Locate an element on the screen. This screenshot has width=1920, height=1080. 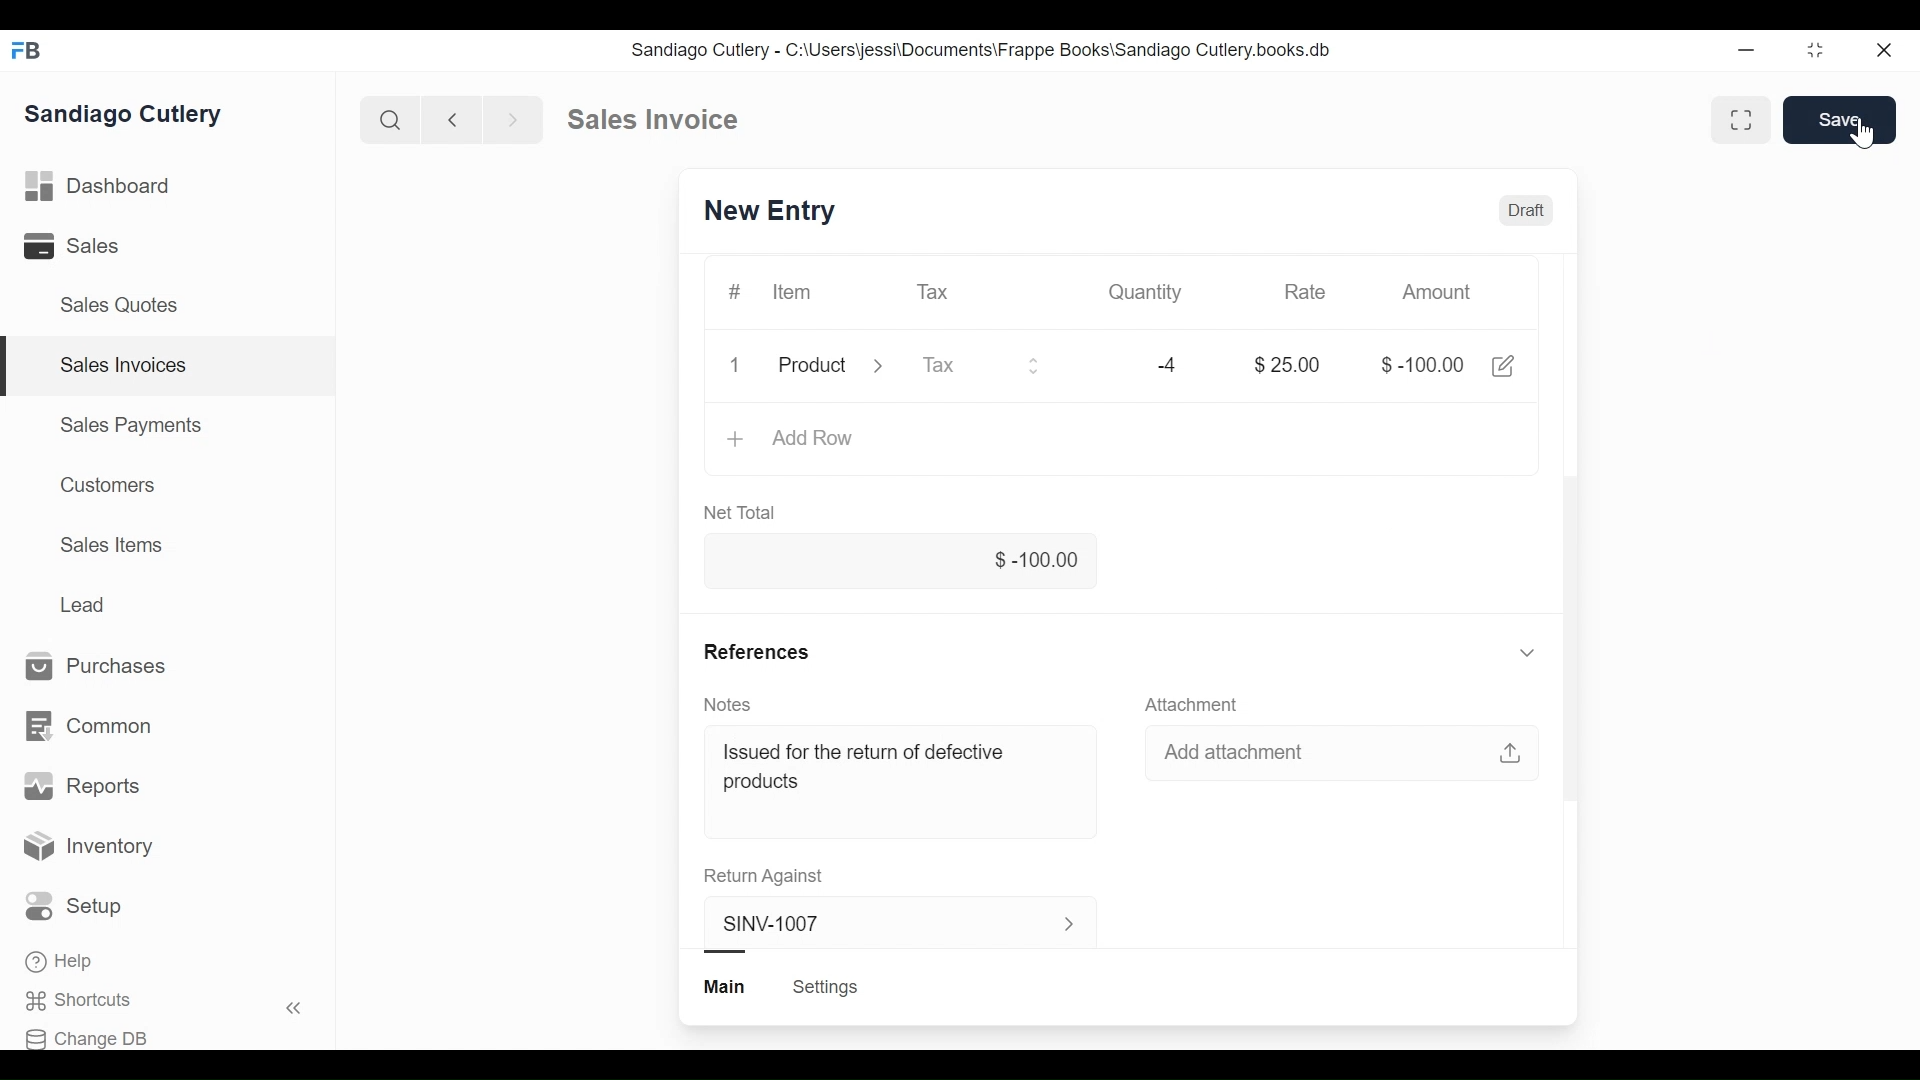
Item is located at coordinates (793, 292).